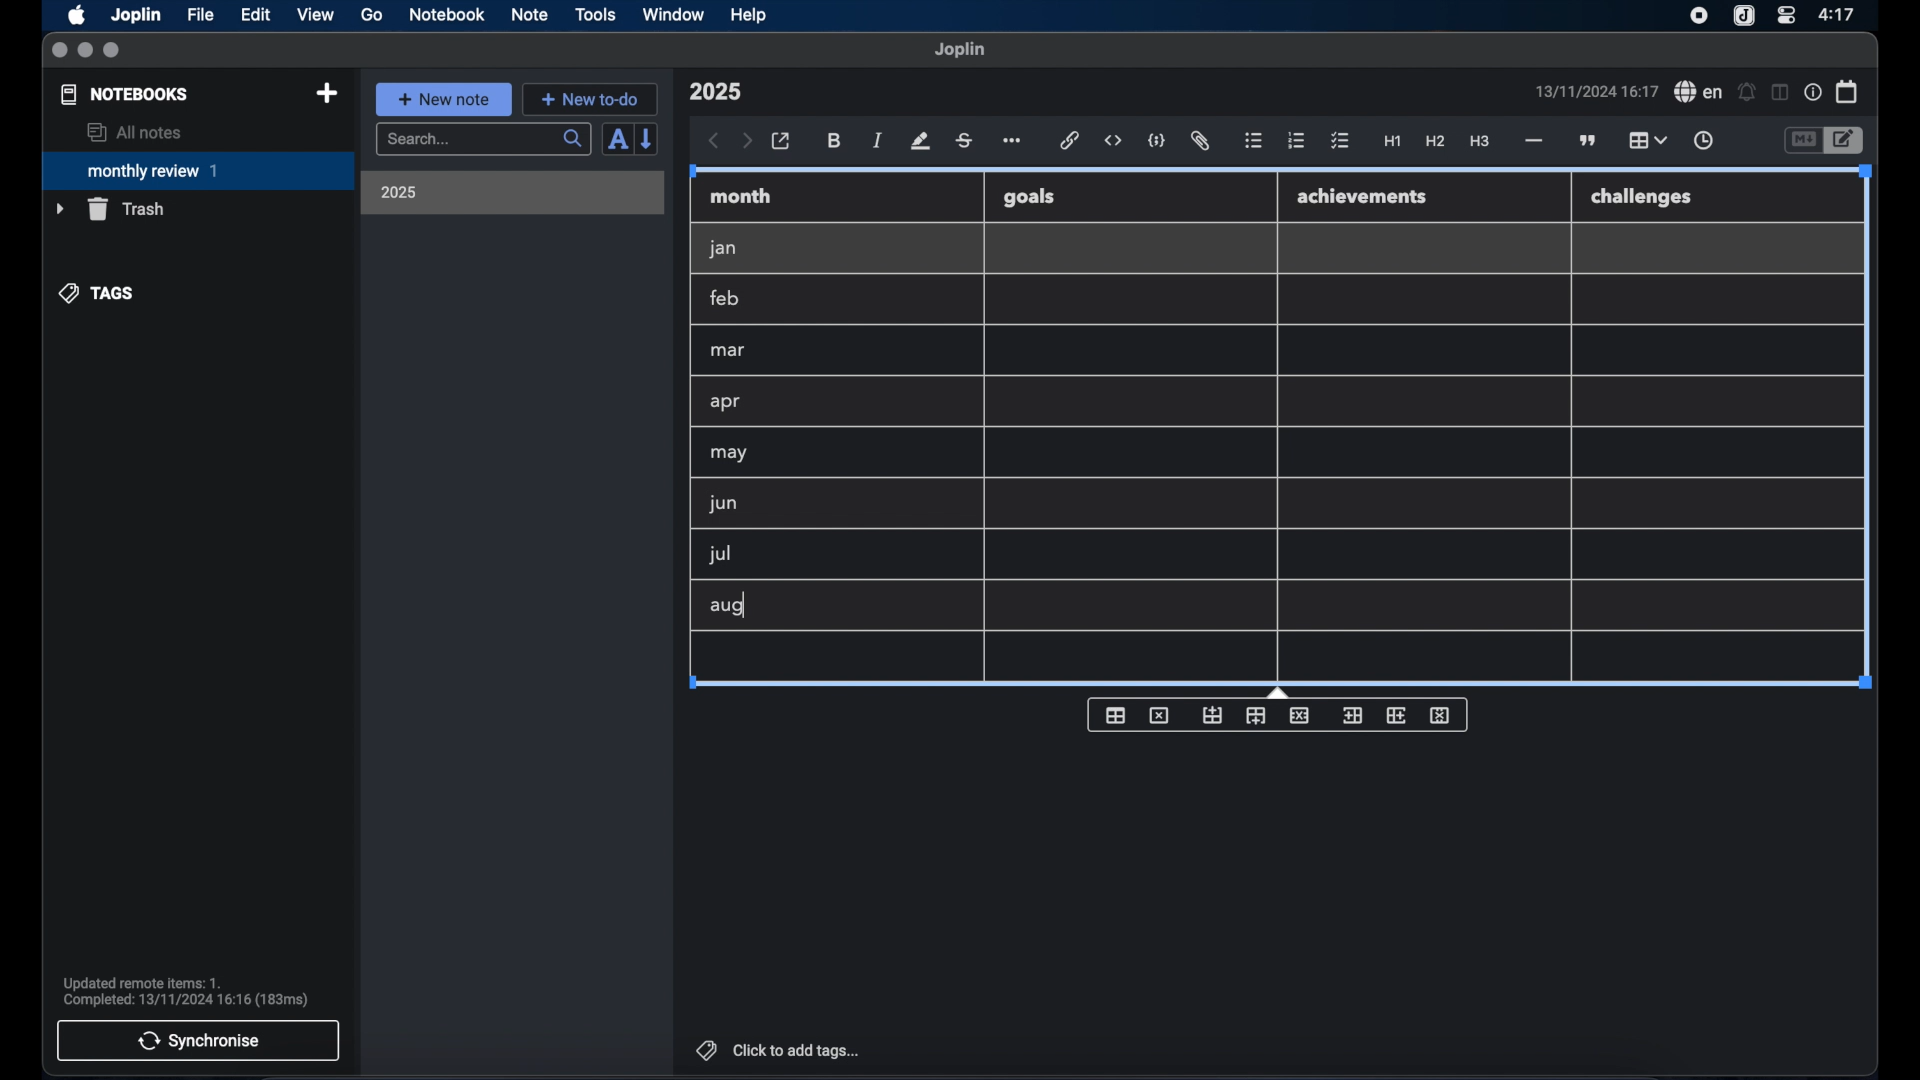 The width and height of the screenshot is (1920, 1080). What do you see at coordinates (59, 51) in the screenshot?
I see `close` at bounding box center [59, 51].